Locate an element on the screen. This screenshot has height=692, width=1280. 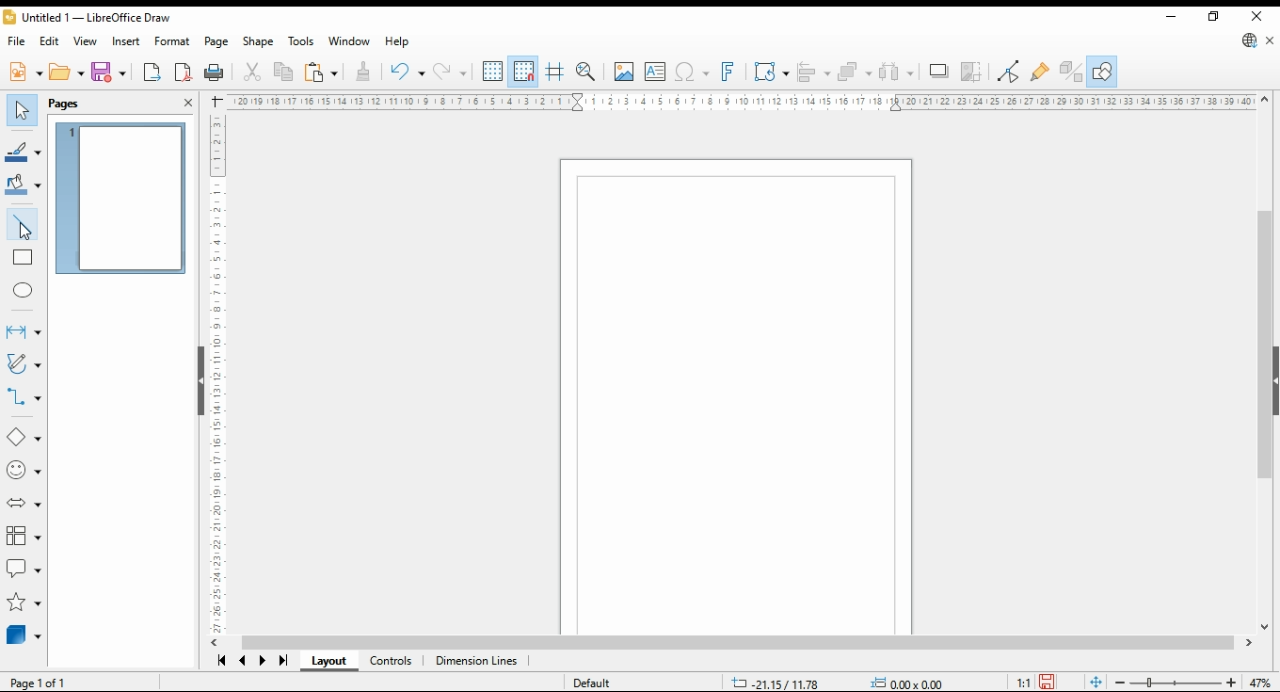
last page is located at coordinates (282, 661).